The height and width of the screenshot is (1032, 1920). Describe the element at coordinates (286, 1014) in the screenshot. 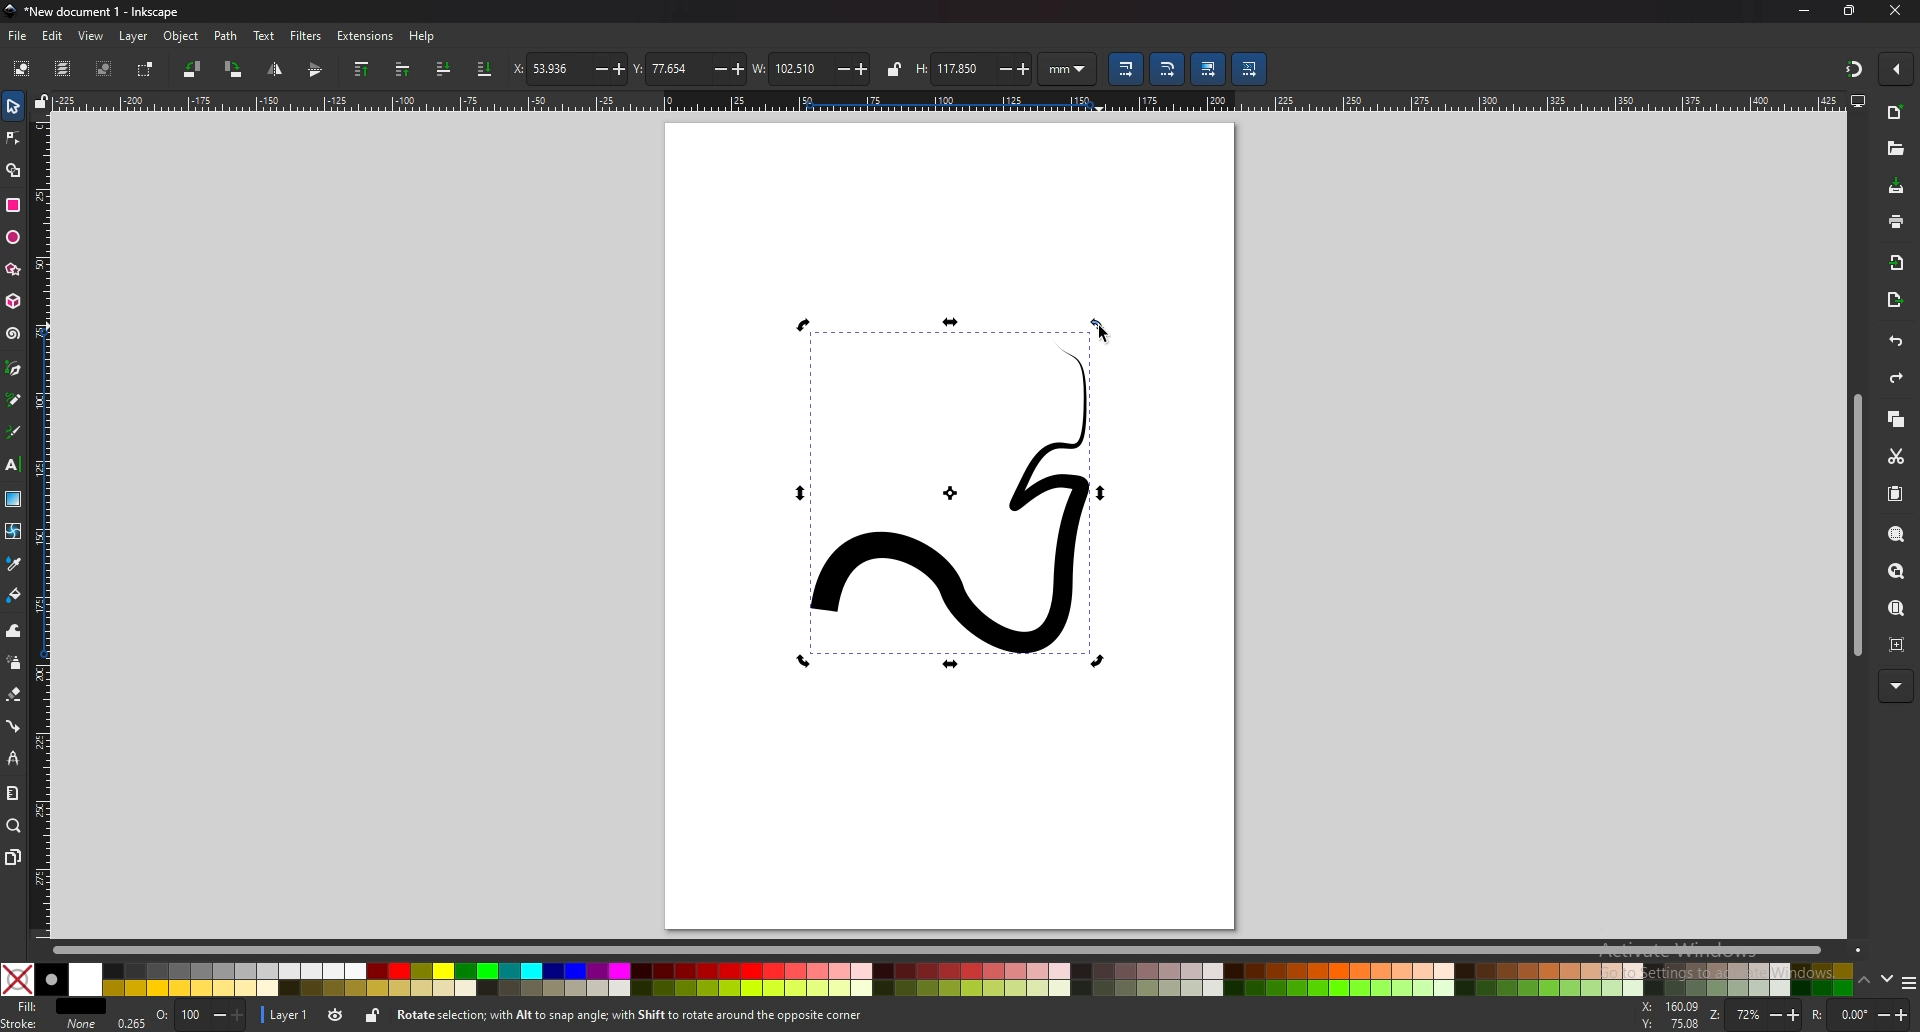

I see `layer` at that location.